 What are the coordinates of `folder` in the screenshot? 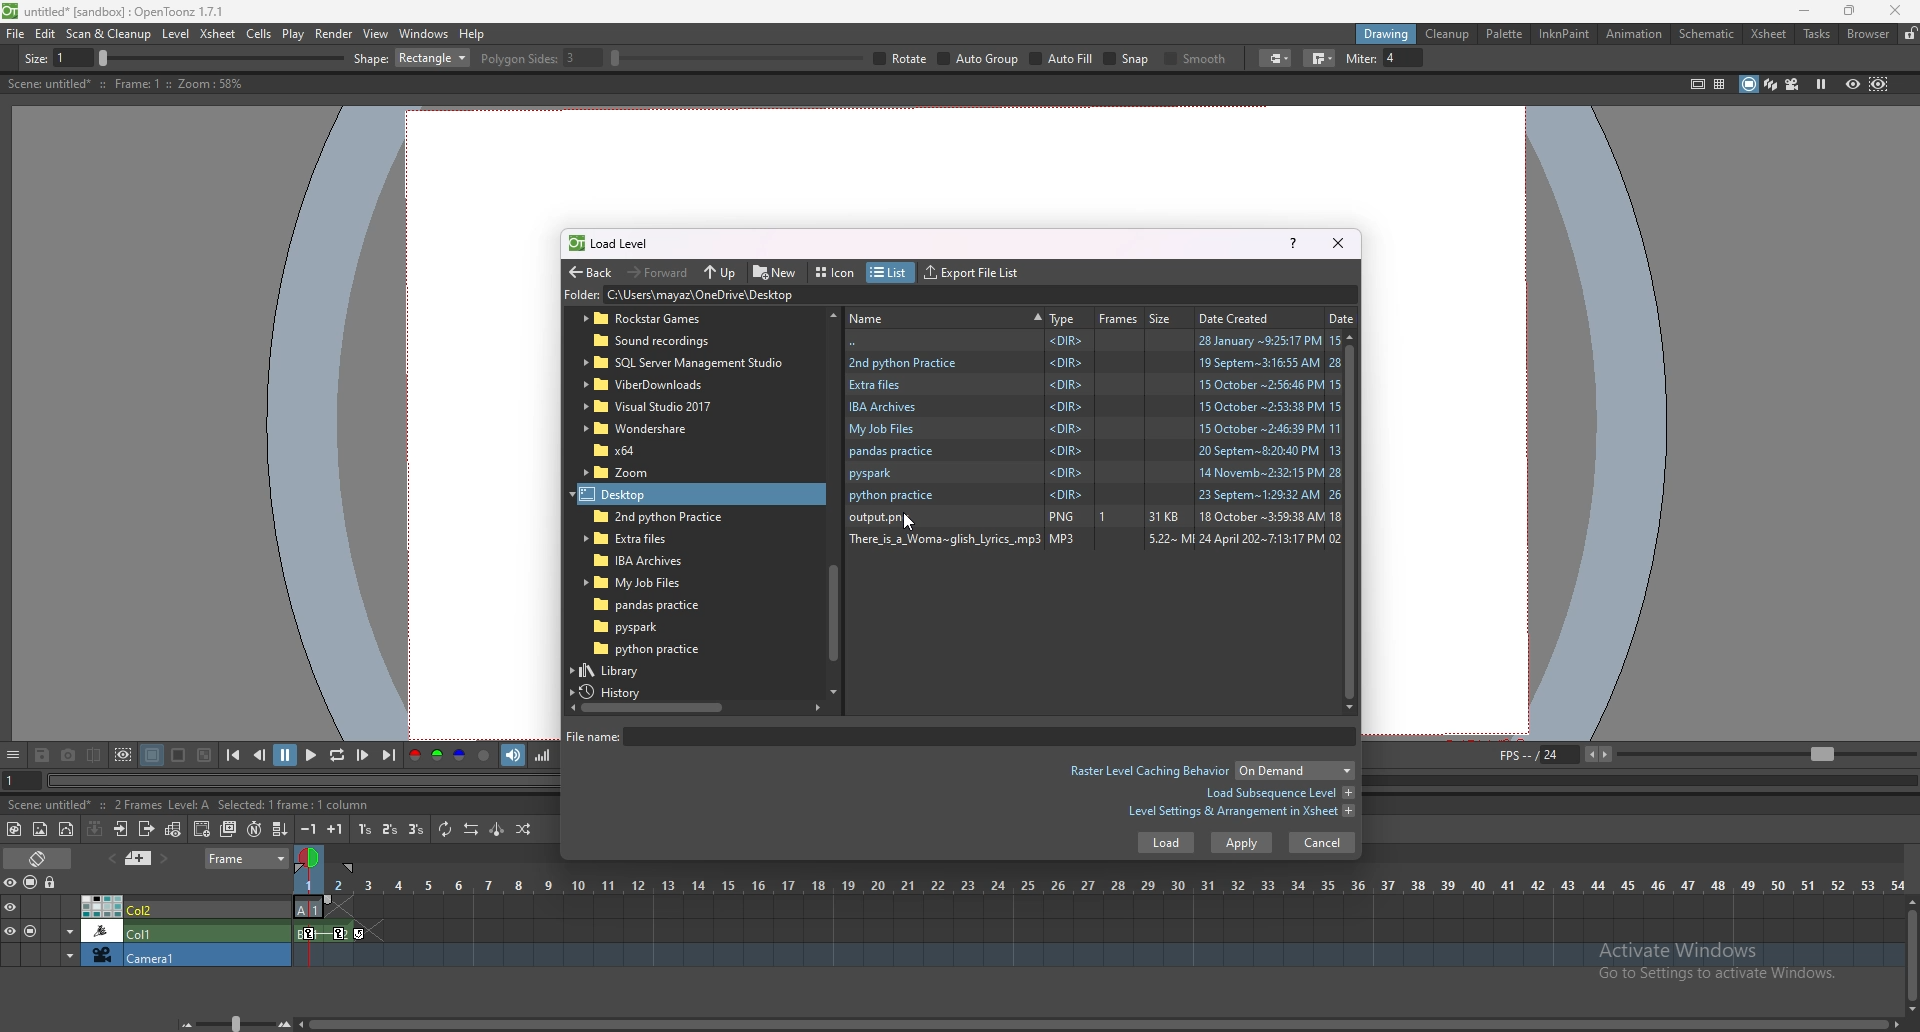 It's located at (641, 558).